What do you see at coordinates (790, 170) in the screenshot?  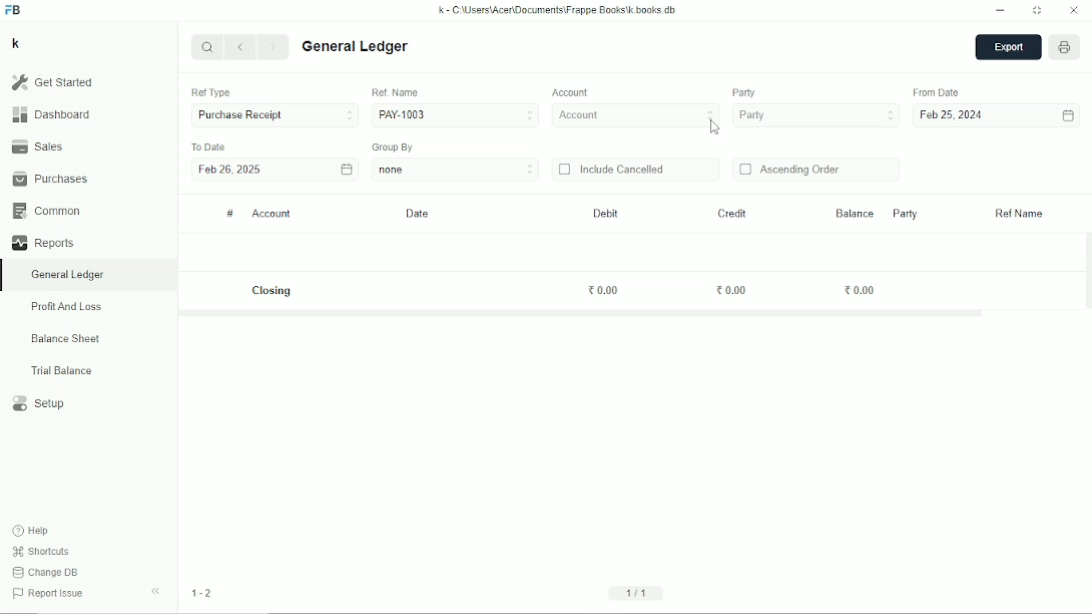 I see `Ascending order` at bounding box center [790, 170].